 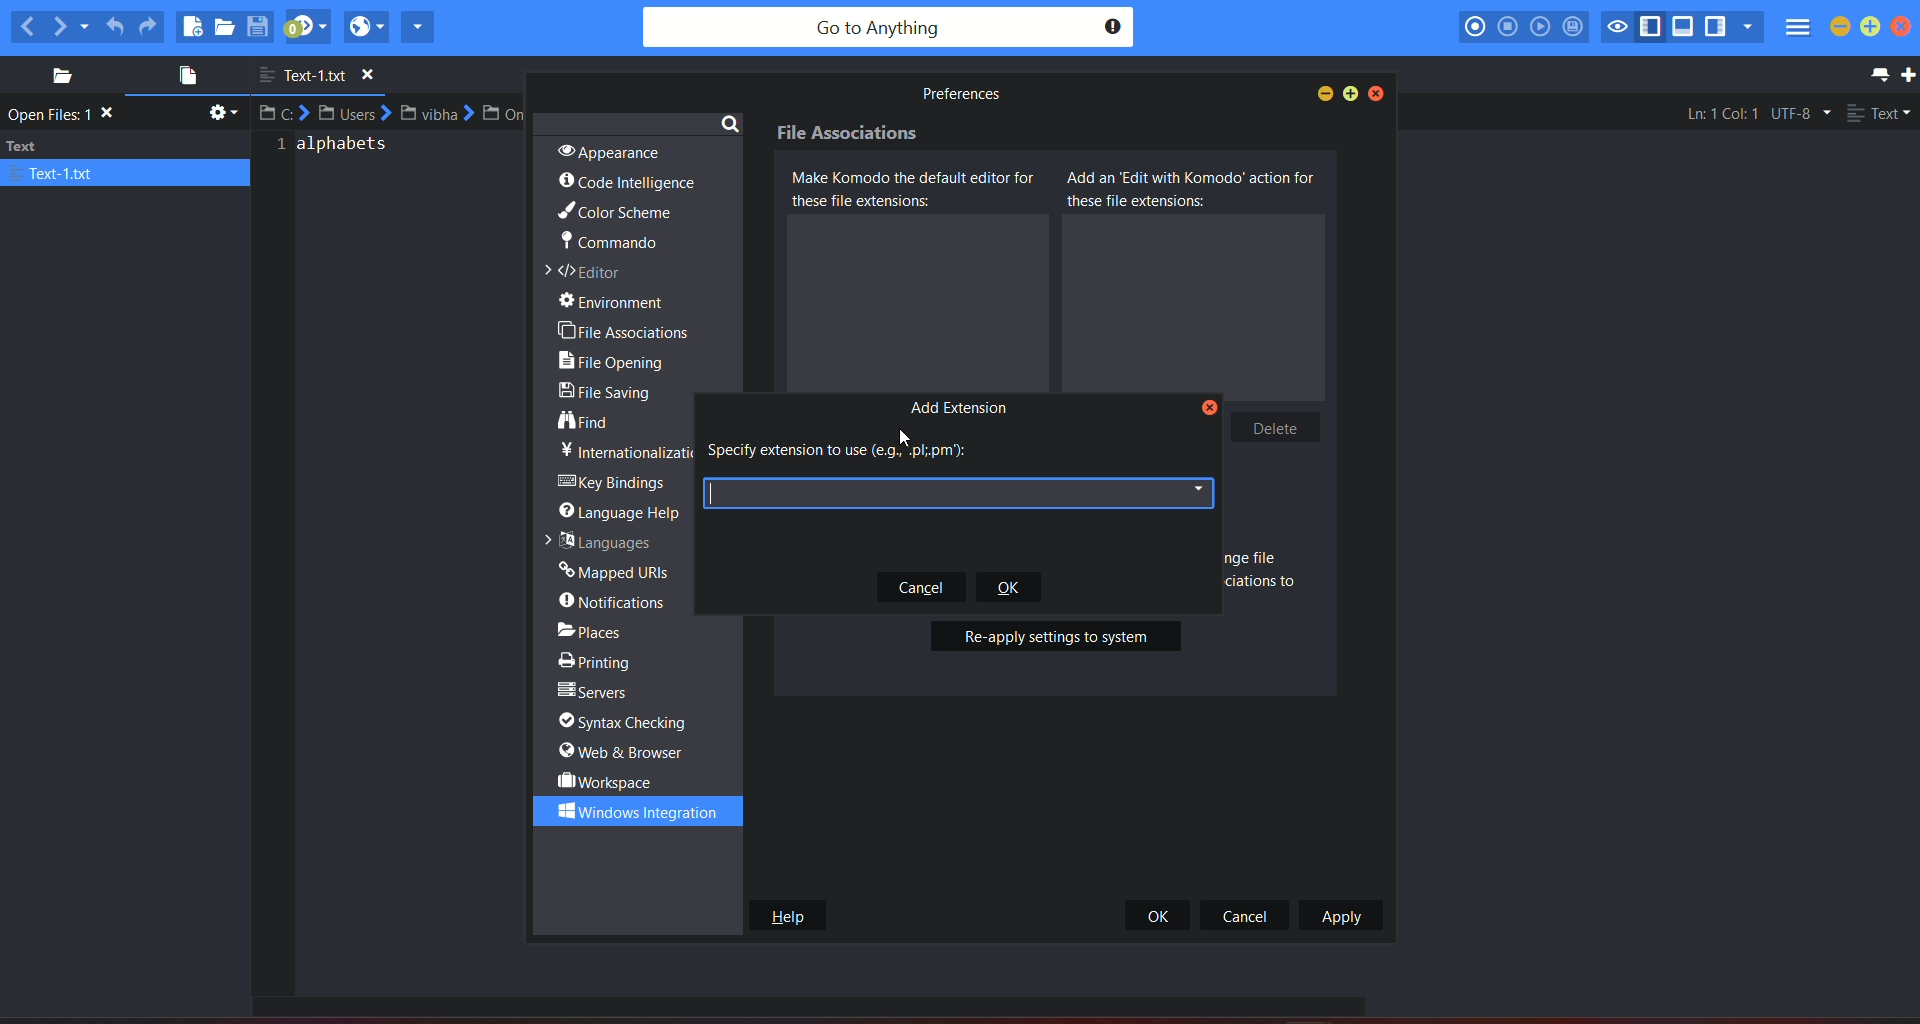 I want to click on environment, so click(x=623, y=302).